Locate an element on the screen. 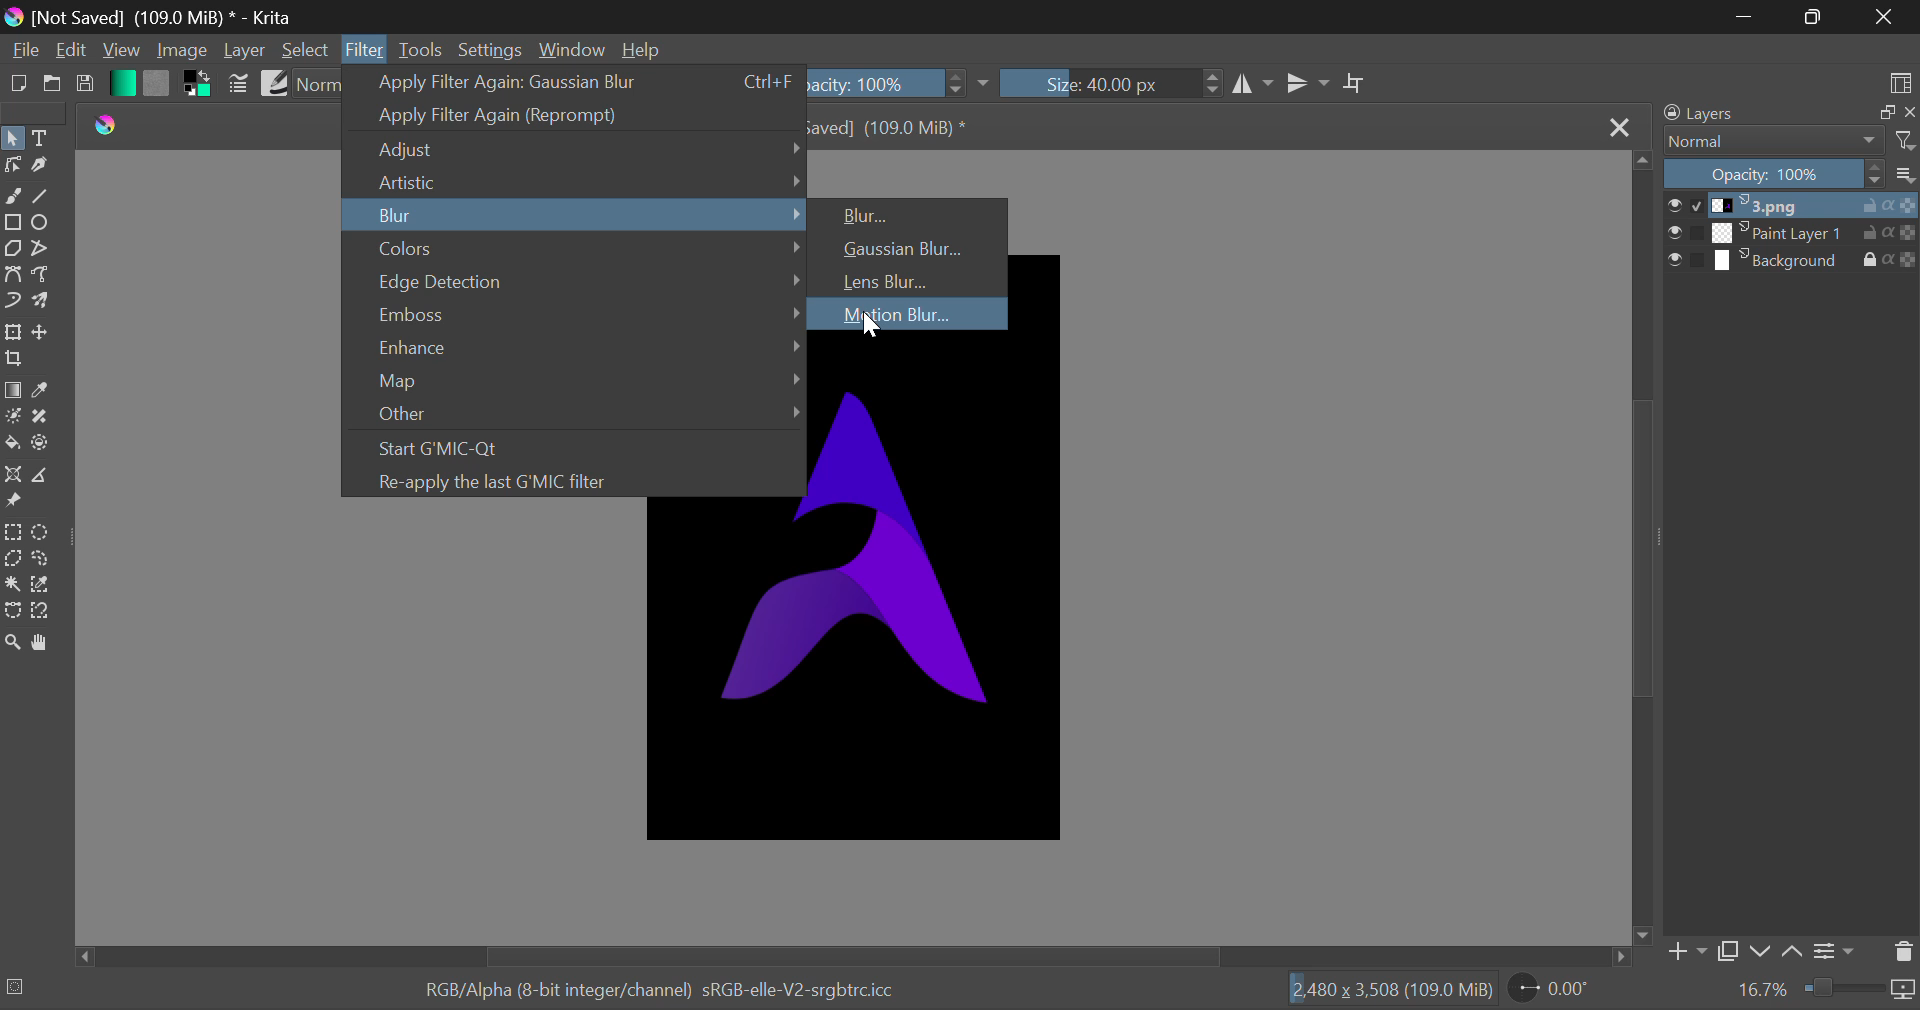 Image resolution: width=1920 pixels, height=1010 pixels. Gaussian Blur is located at coordinates (907, 248).